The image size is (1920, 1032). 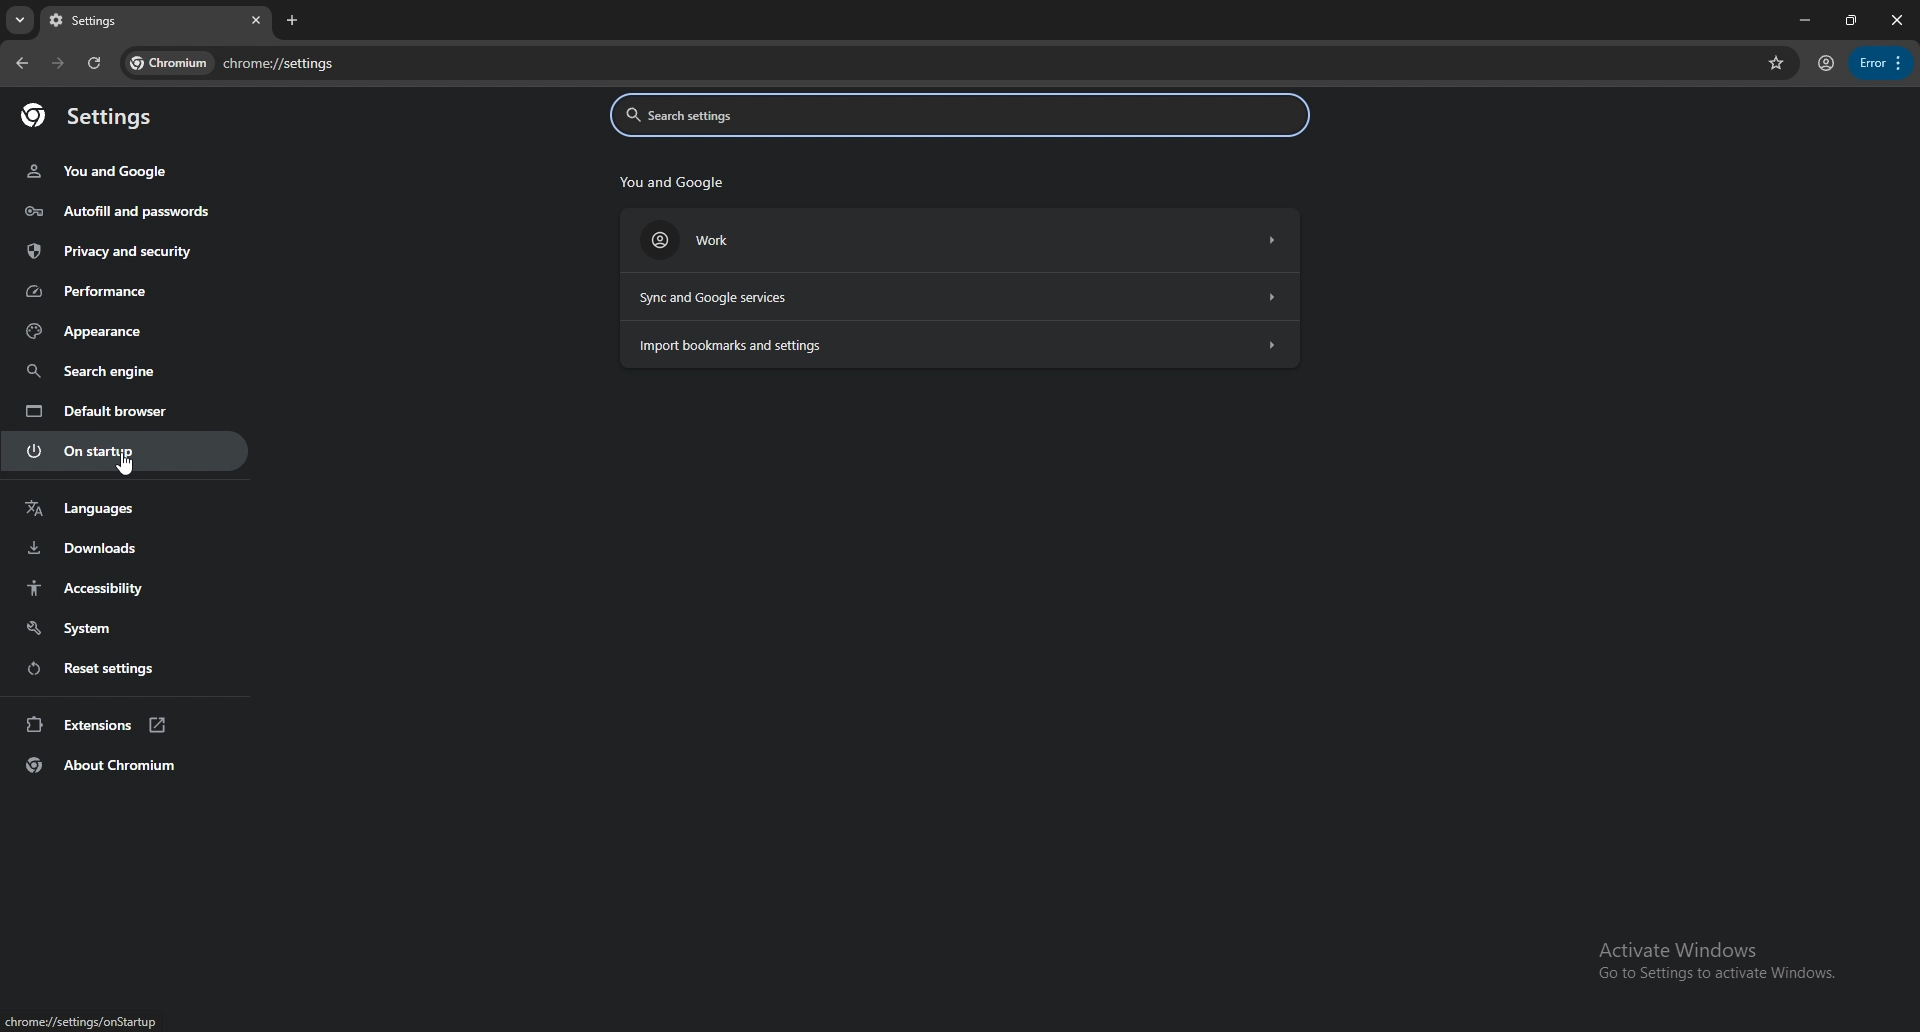 What do you see at coordinates (959, 346) in the screenshot?
I see `import bookmark and settings` at bounding box center [959, 346].